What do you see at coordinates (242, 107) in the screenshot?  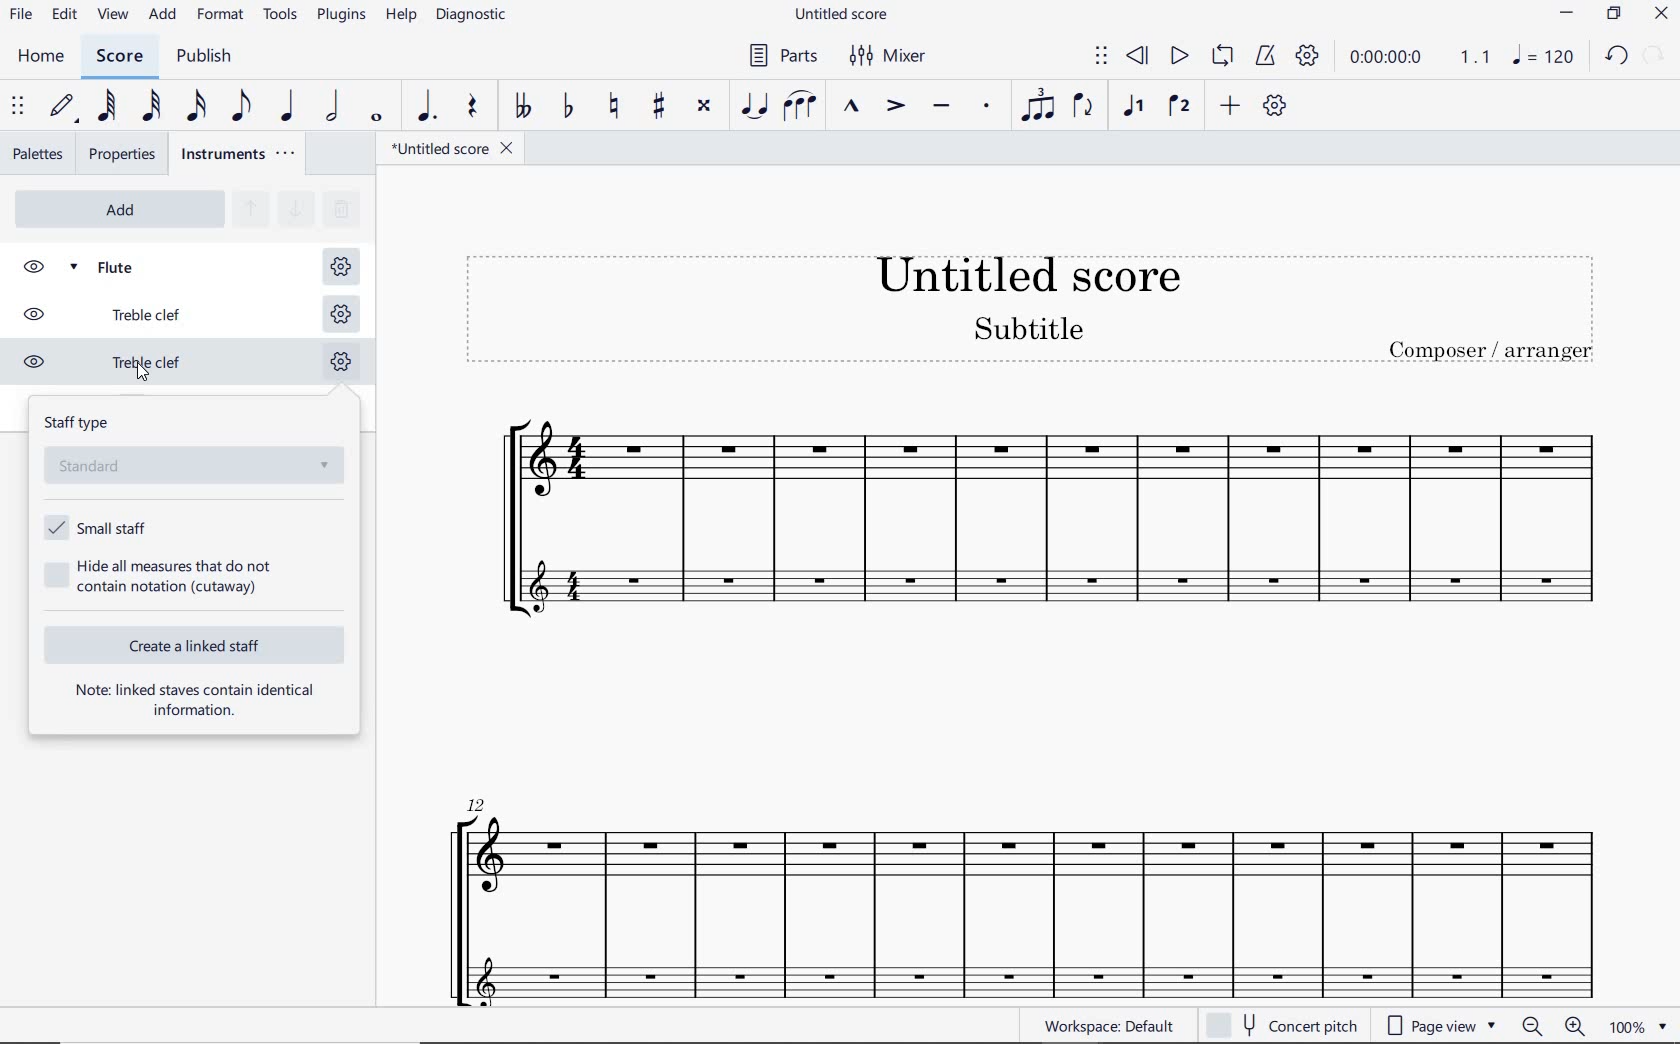 I see `EIGHTH NOTE` at bounding box center [242, 107].